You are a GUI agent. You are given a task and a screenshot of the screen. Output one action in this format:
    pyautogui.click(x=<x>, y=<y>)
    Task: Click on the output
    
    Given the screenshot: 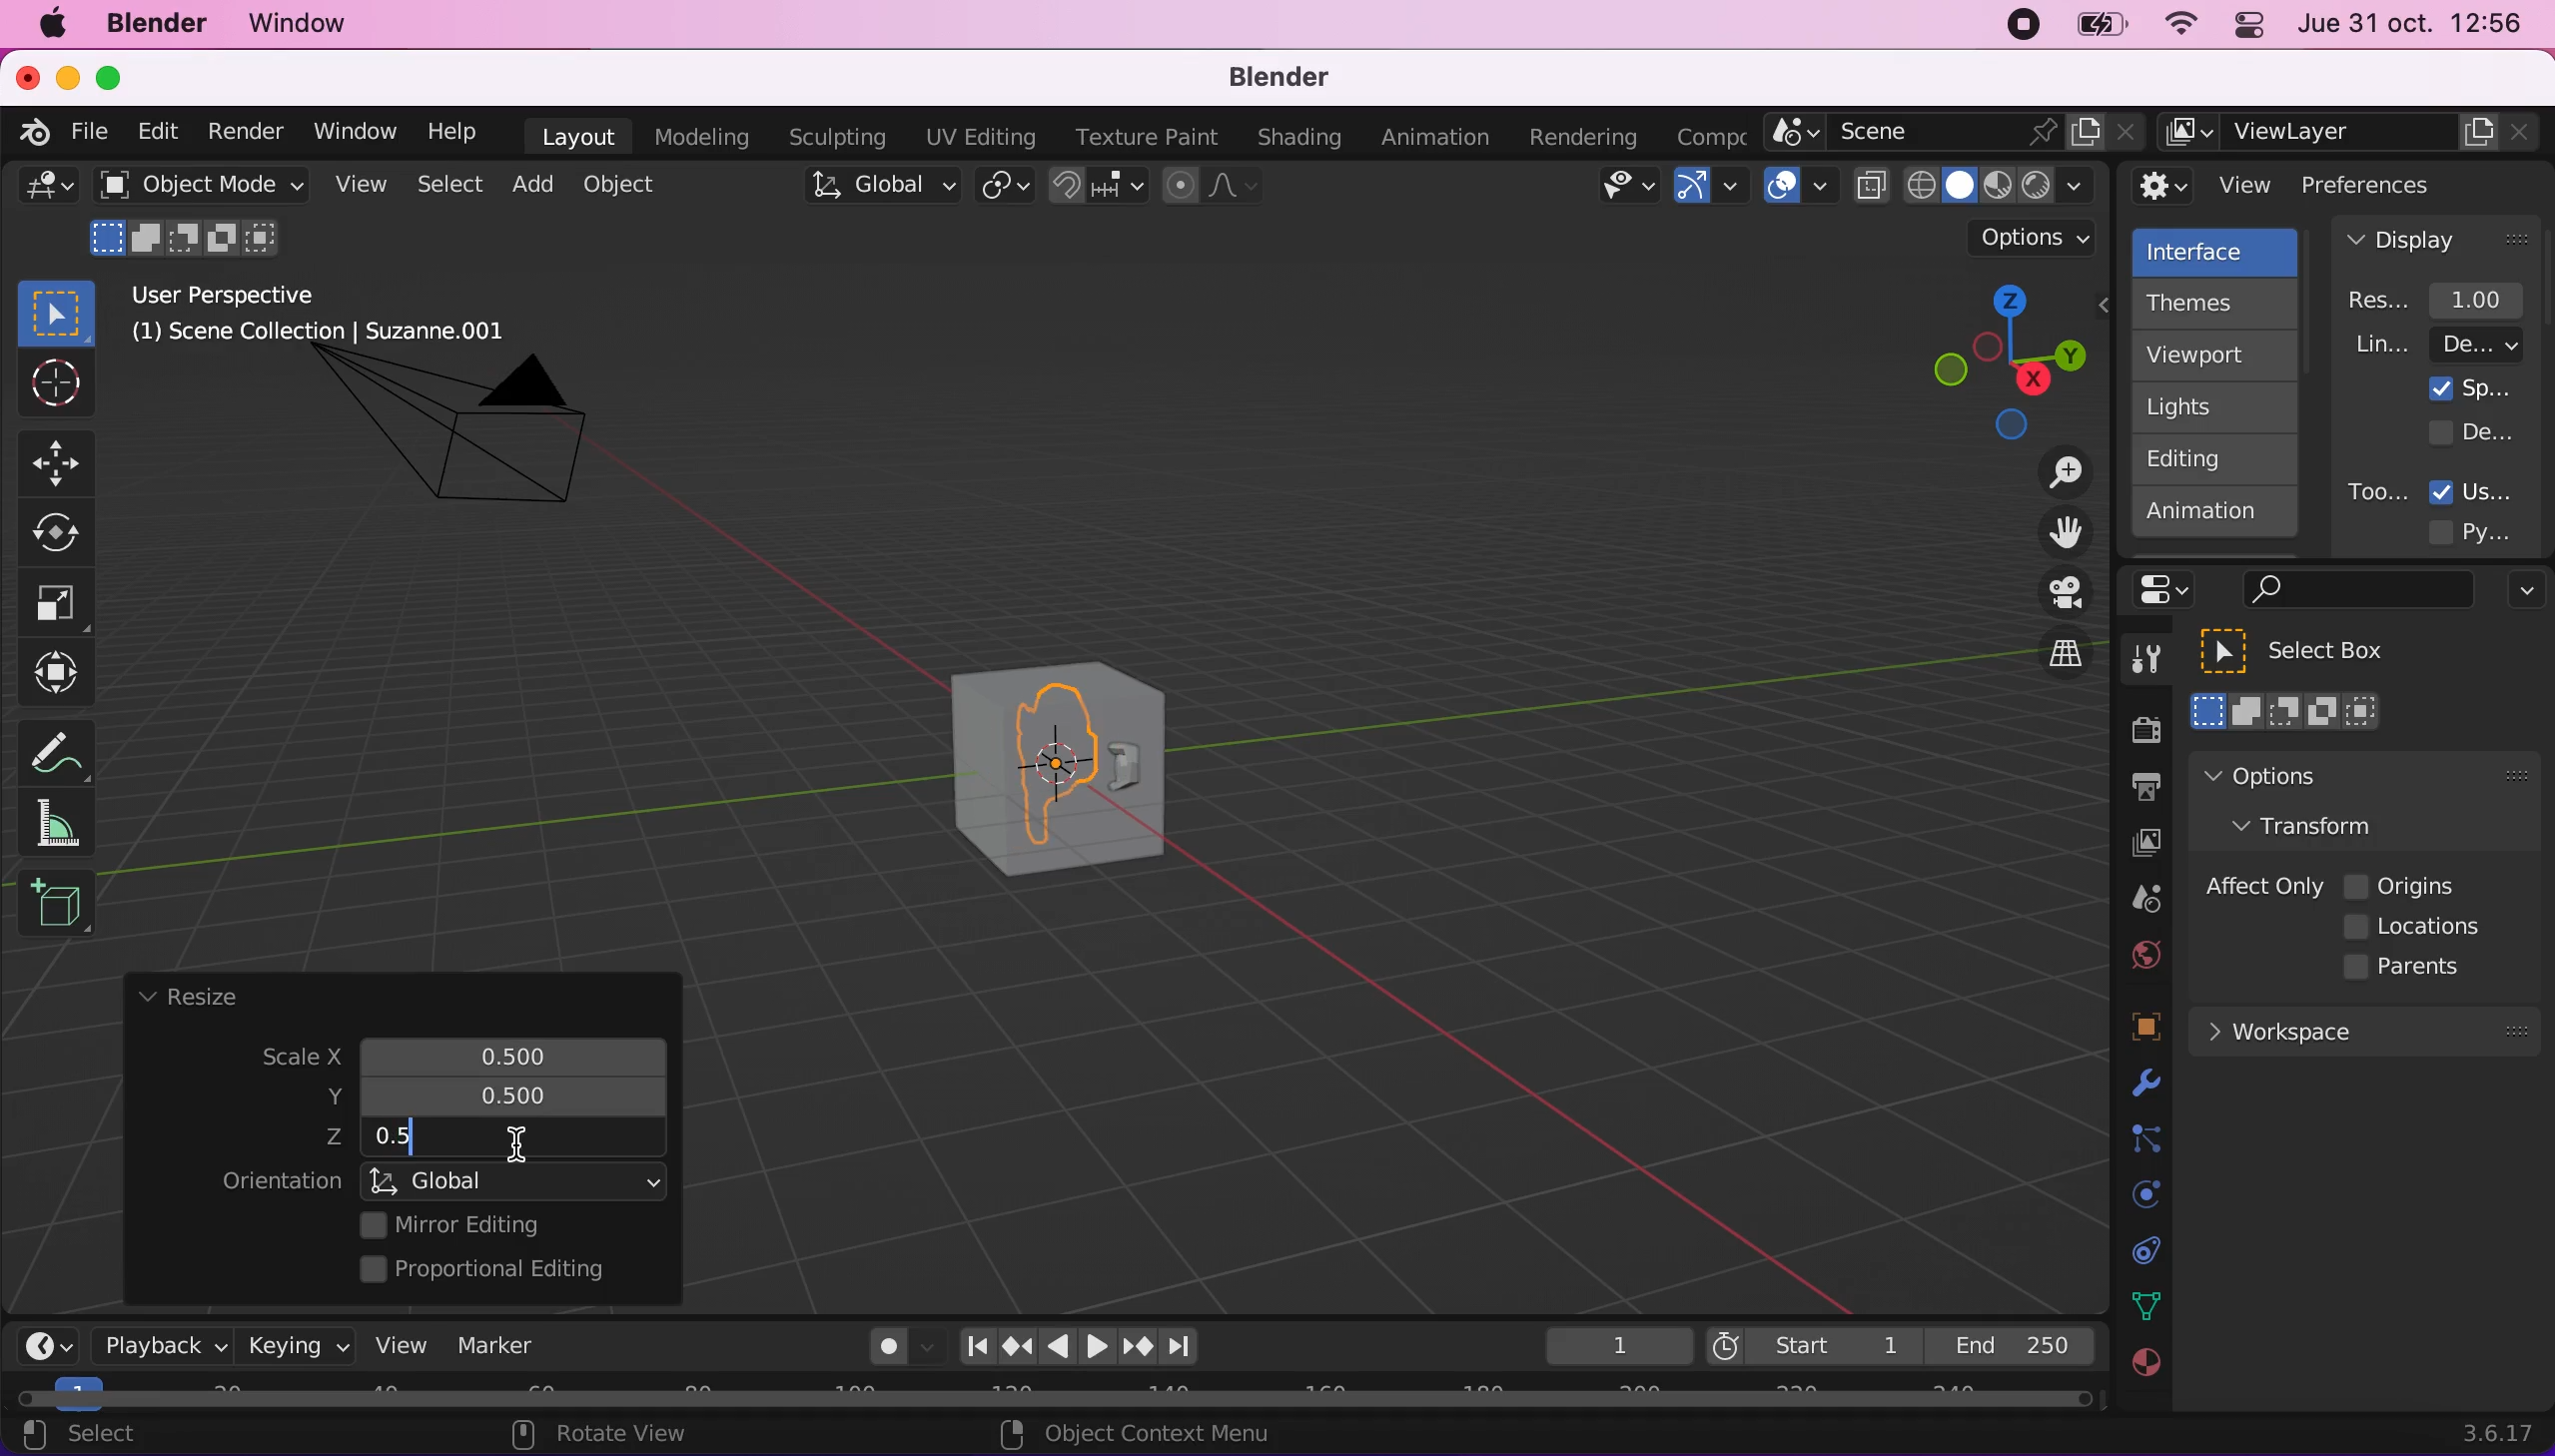 What is the action you would take?
    pyautogui.click(x=2135, y=790)
    